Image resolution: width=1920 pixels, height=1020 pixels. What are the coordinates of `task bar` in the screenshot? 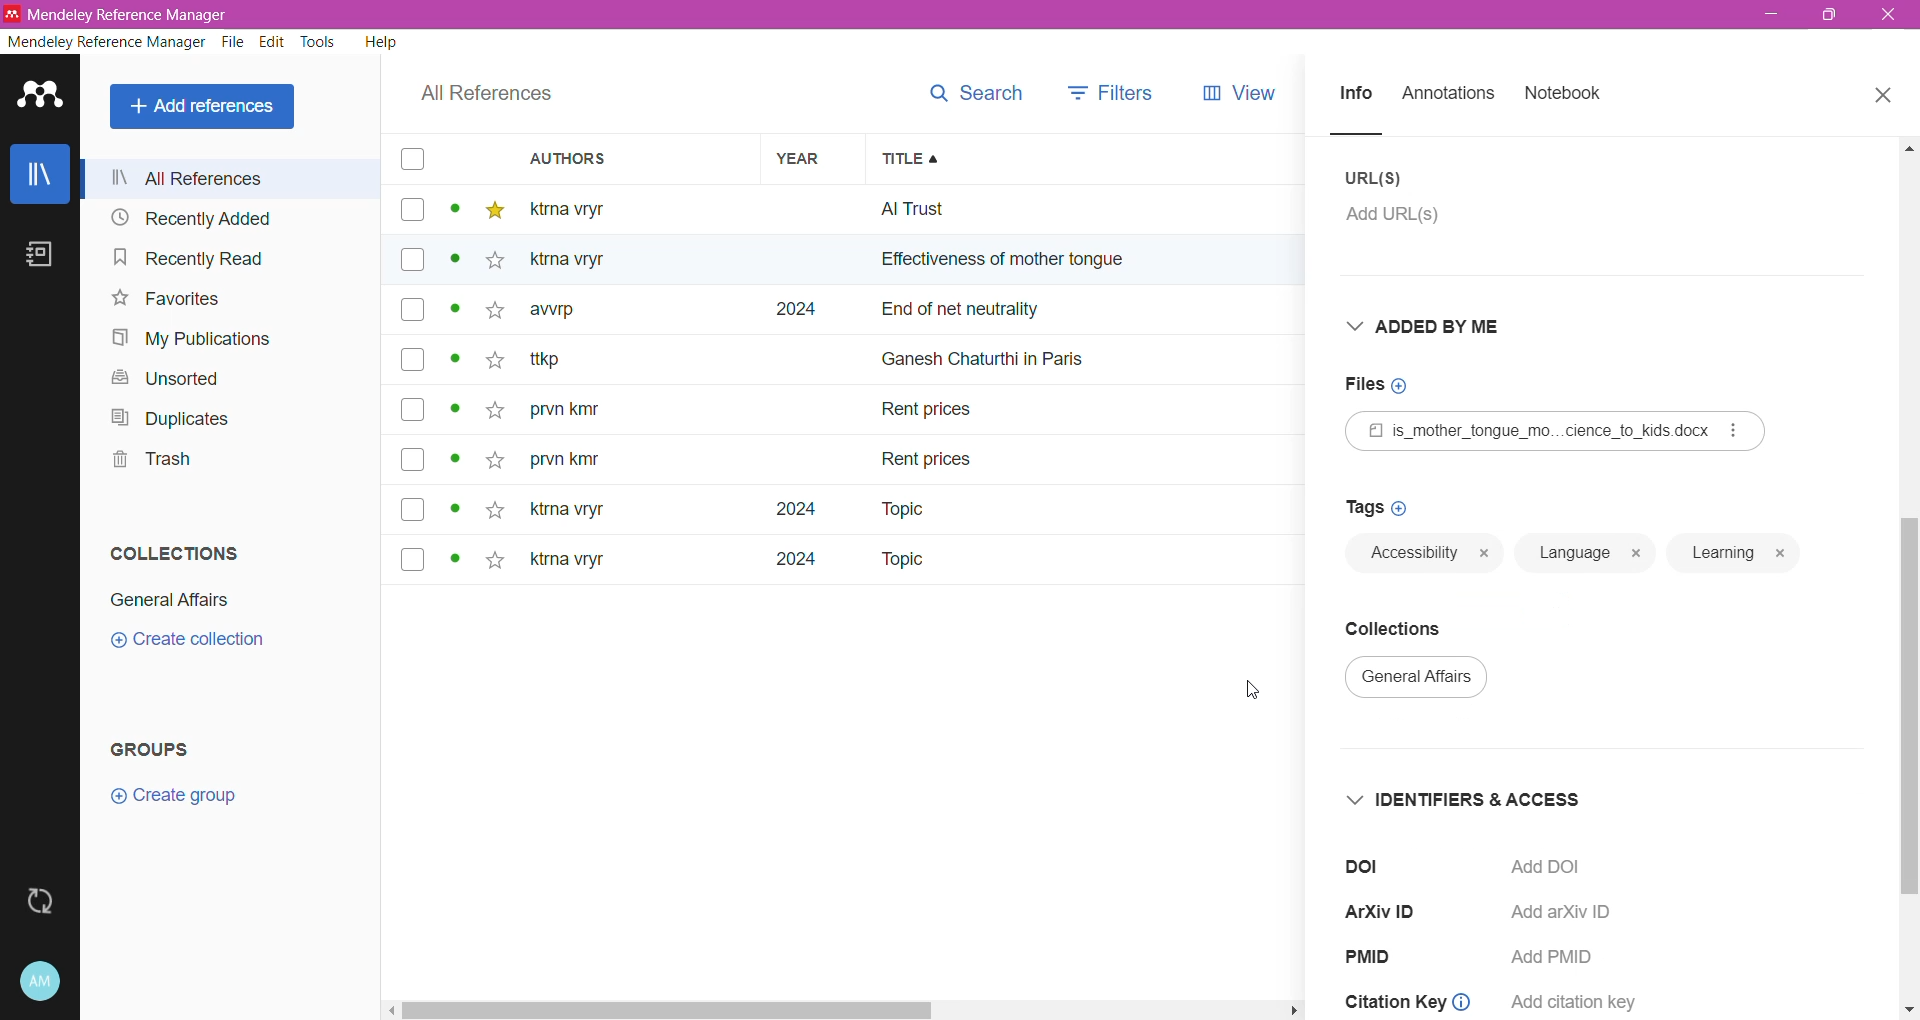 It's located at (838, 1009).